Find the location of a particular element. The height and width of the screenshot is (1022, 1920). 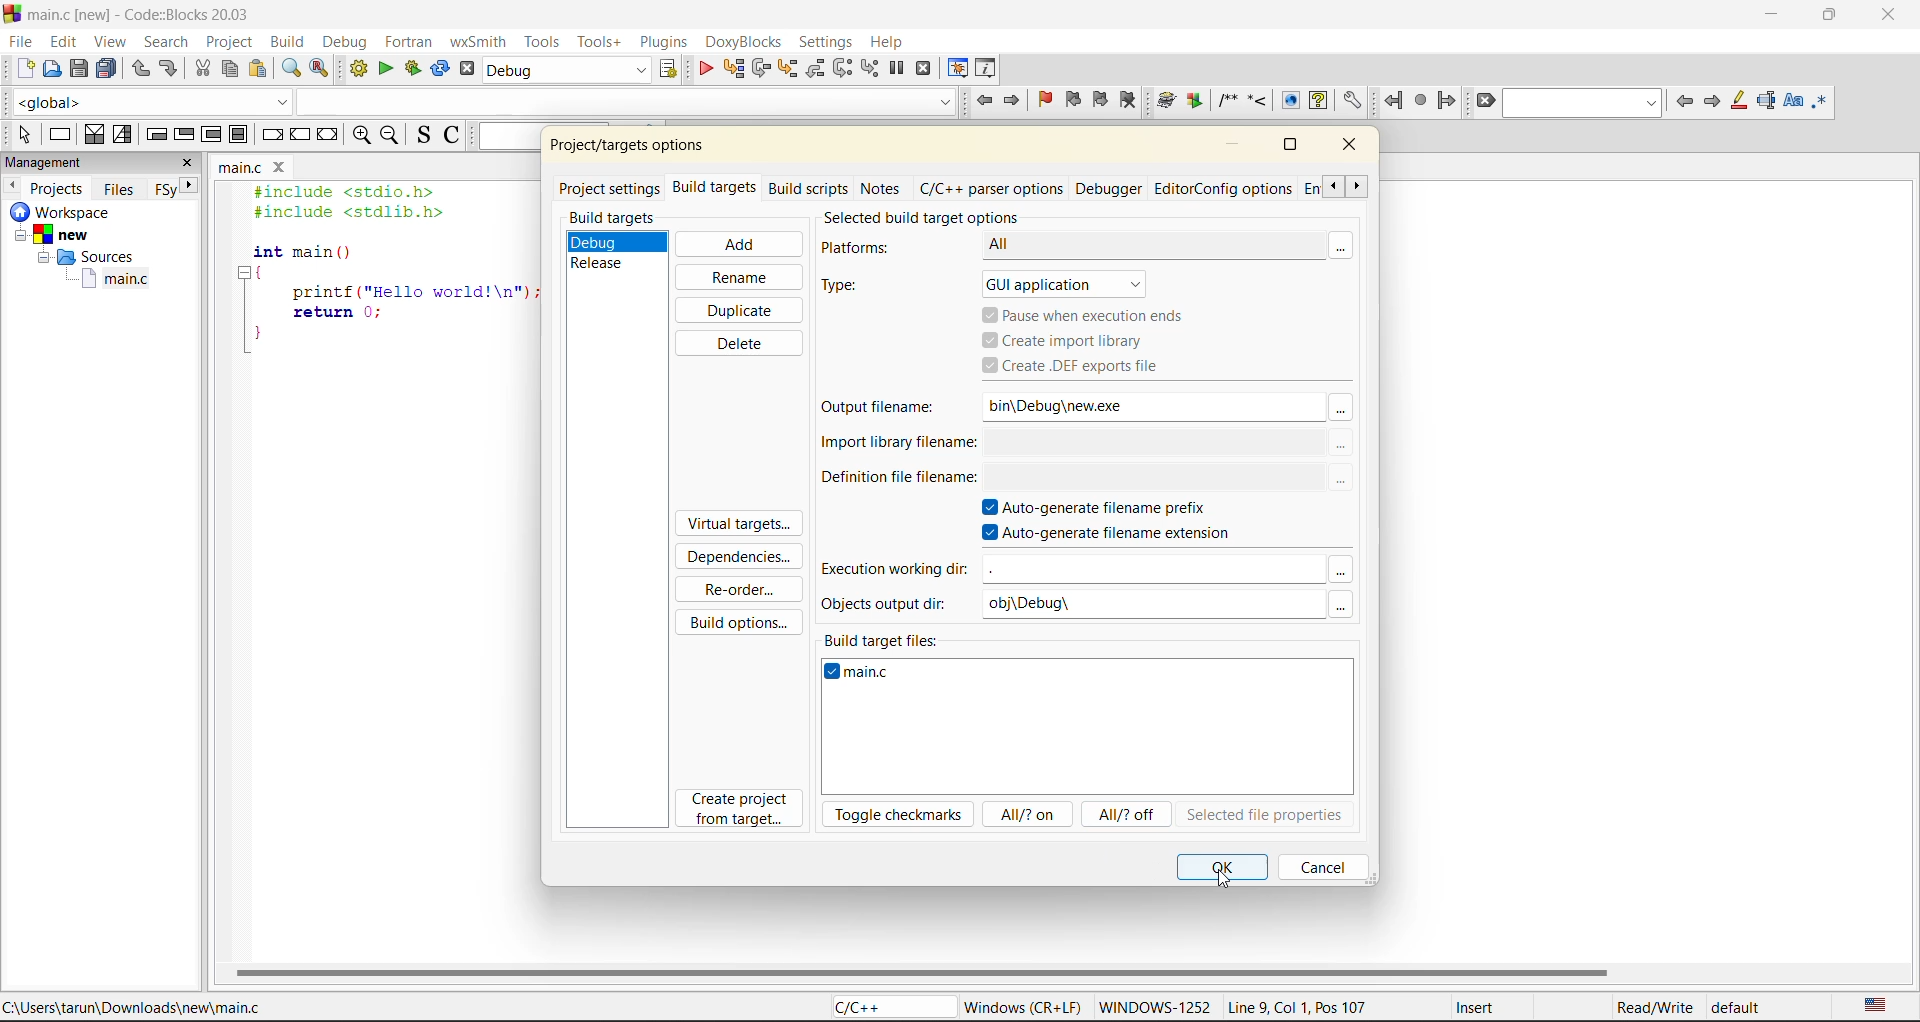

previous is located at coordinates (13, 185).